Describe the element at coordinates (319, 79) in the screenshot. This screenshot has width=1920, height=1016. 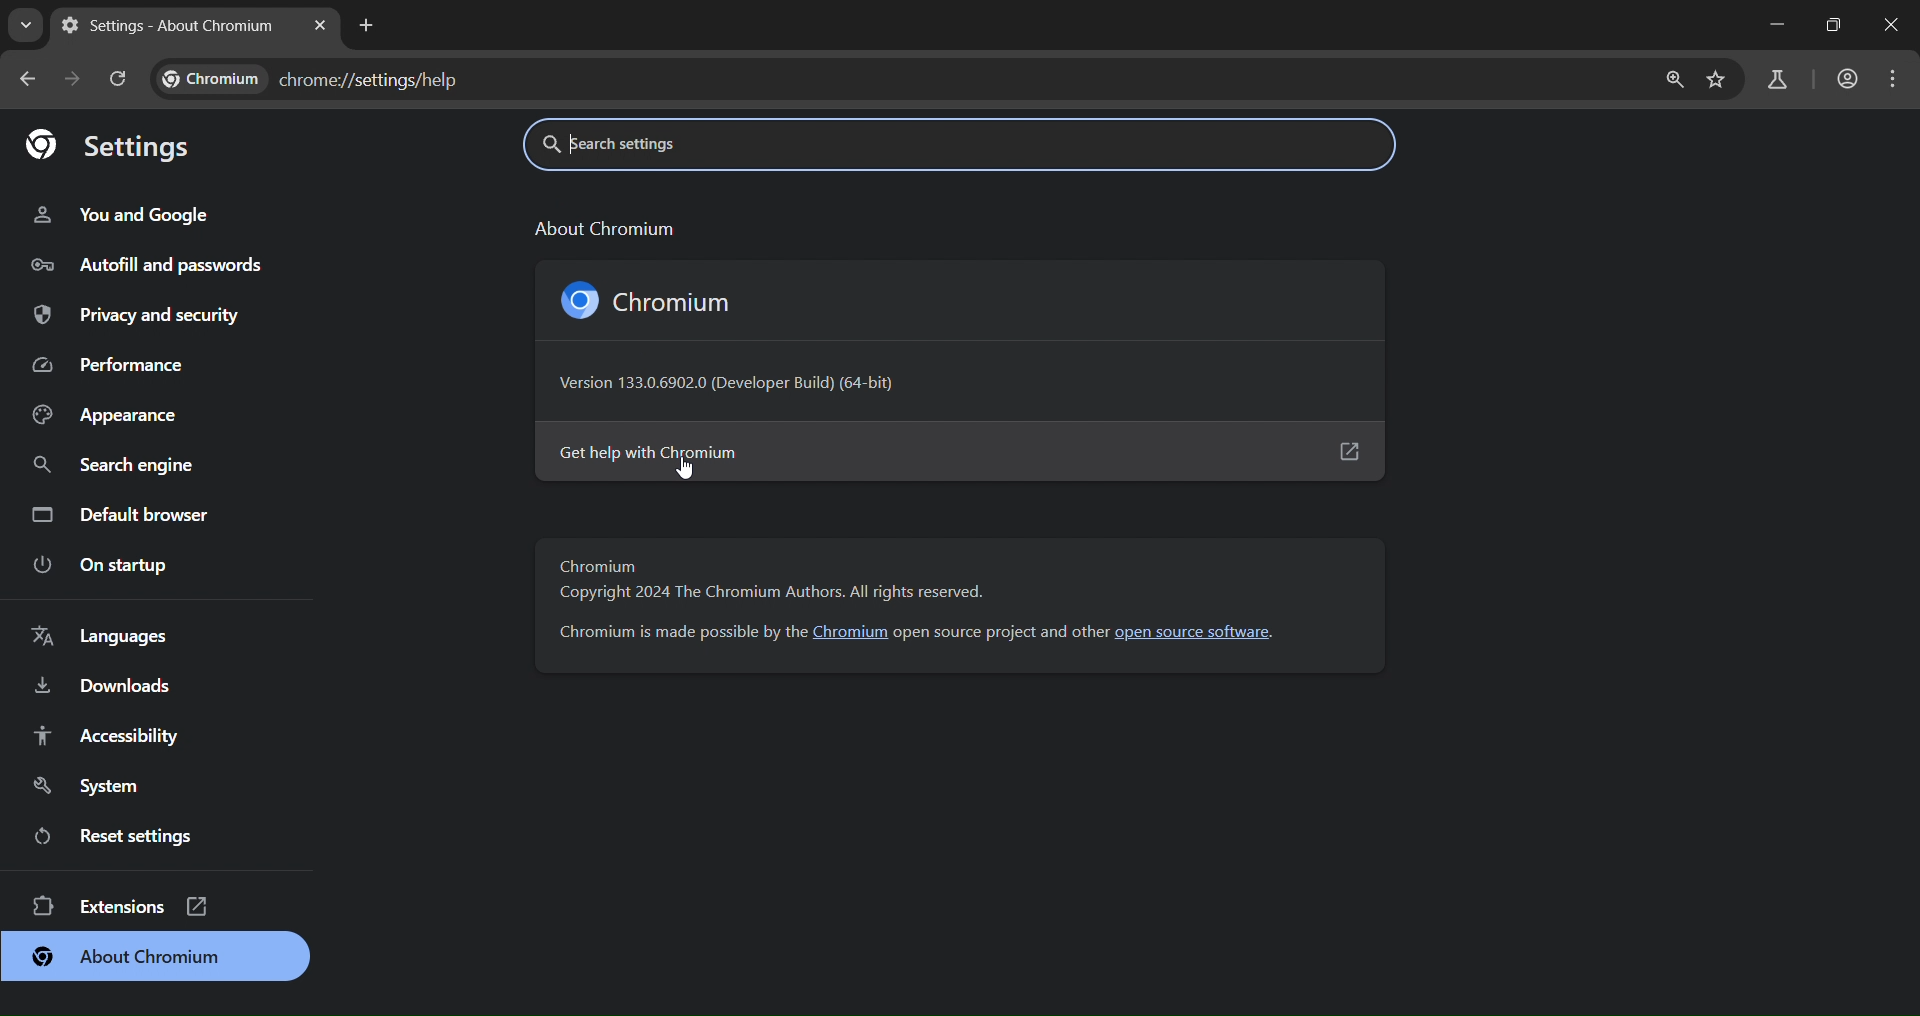
I see `chrome://settings/help` at that location.